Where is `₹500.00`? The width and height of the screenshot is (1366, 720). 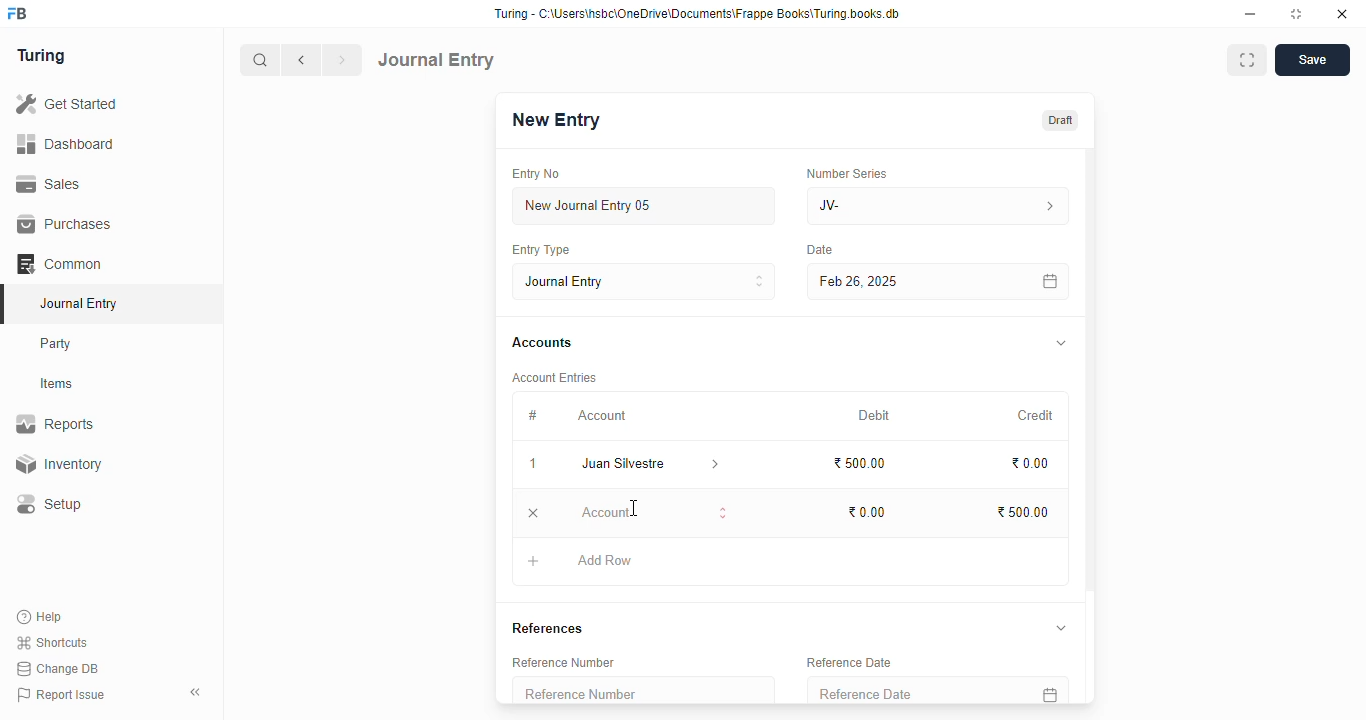 ₹500.00 is located at coordinates (1024, 511).